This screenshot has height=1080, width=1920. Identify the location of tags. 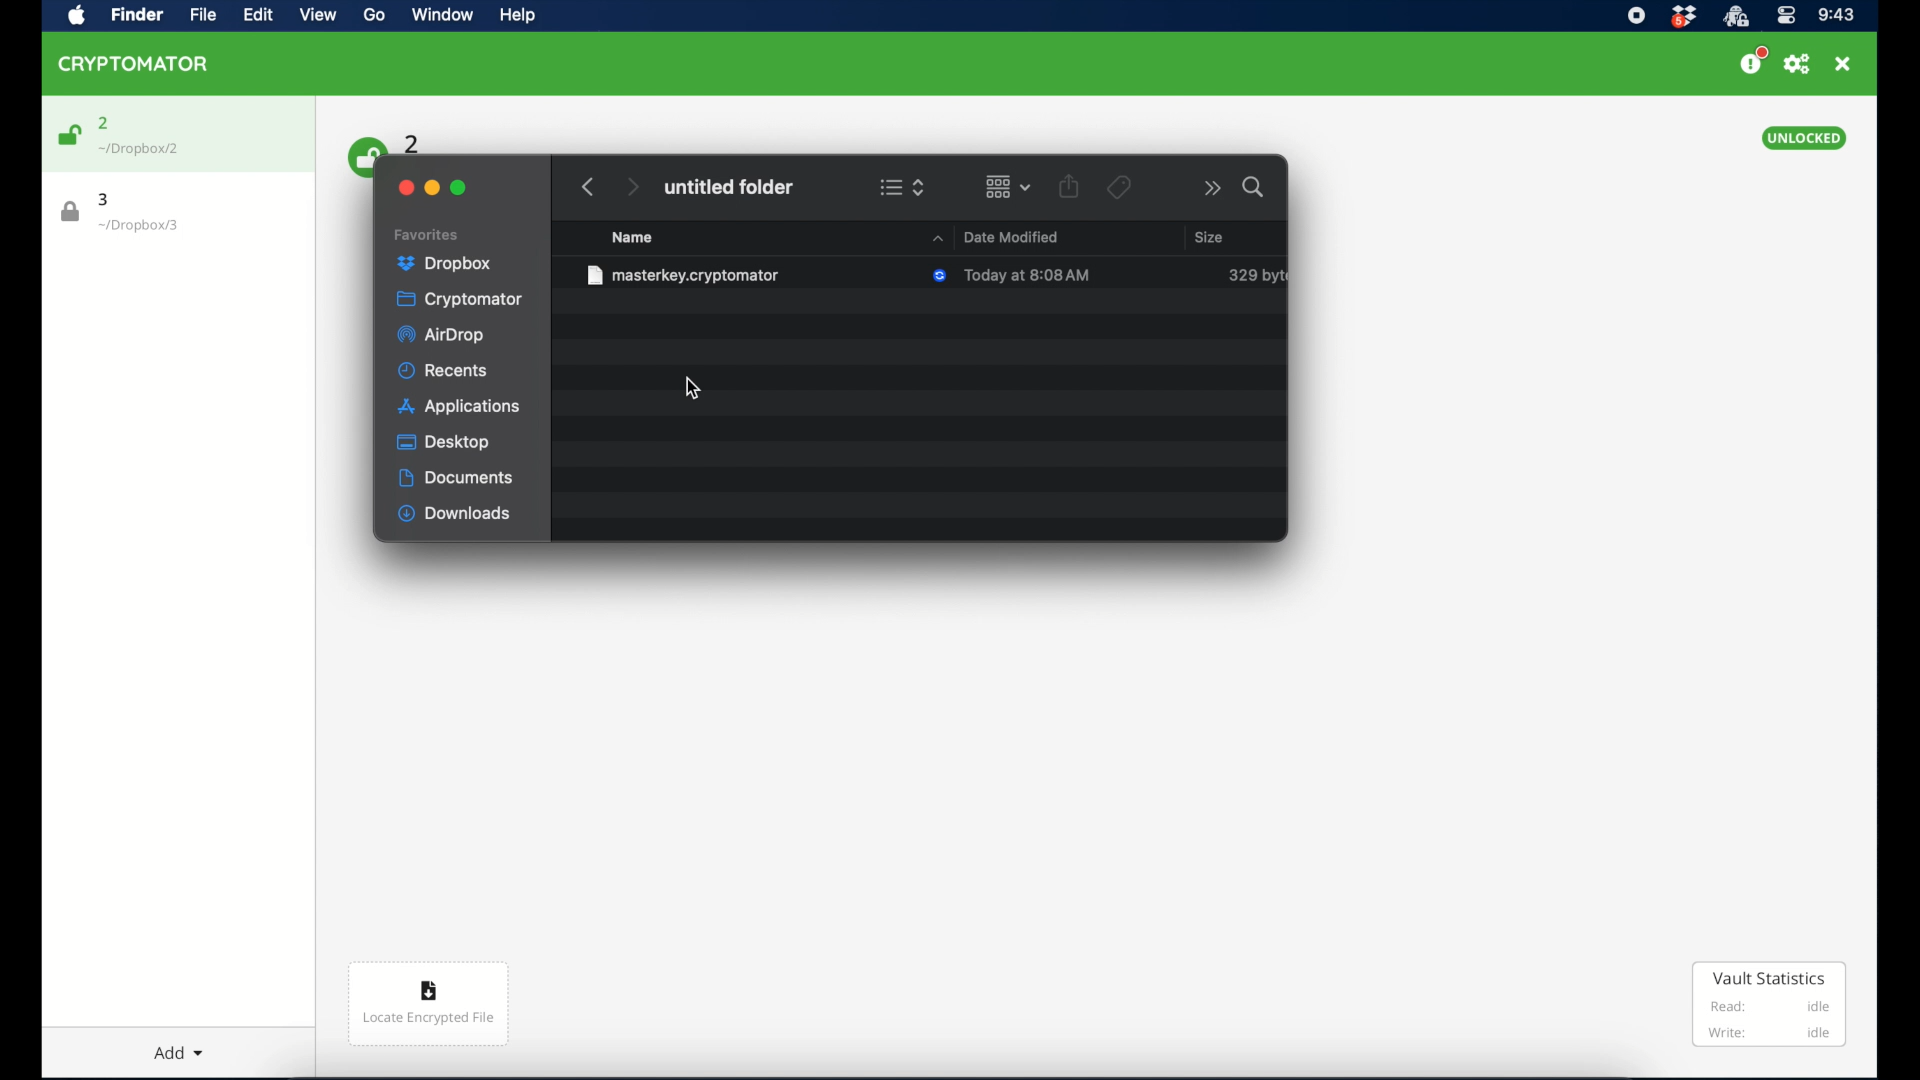
(1118, 187).